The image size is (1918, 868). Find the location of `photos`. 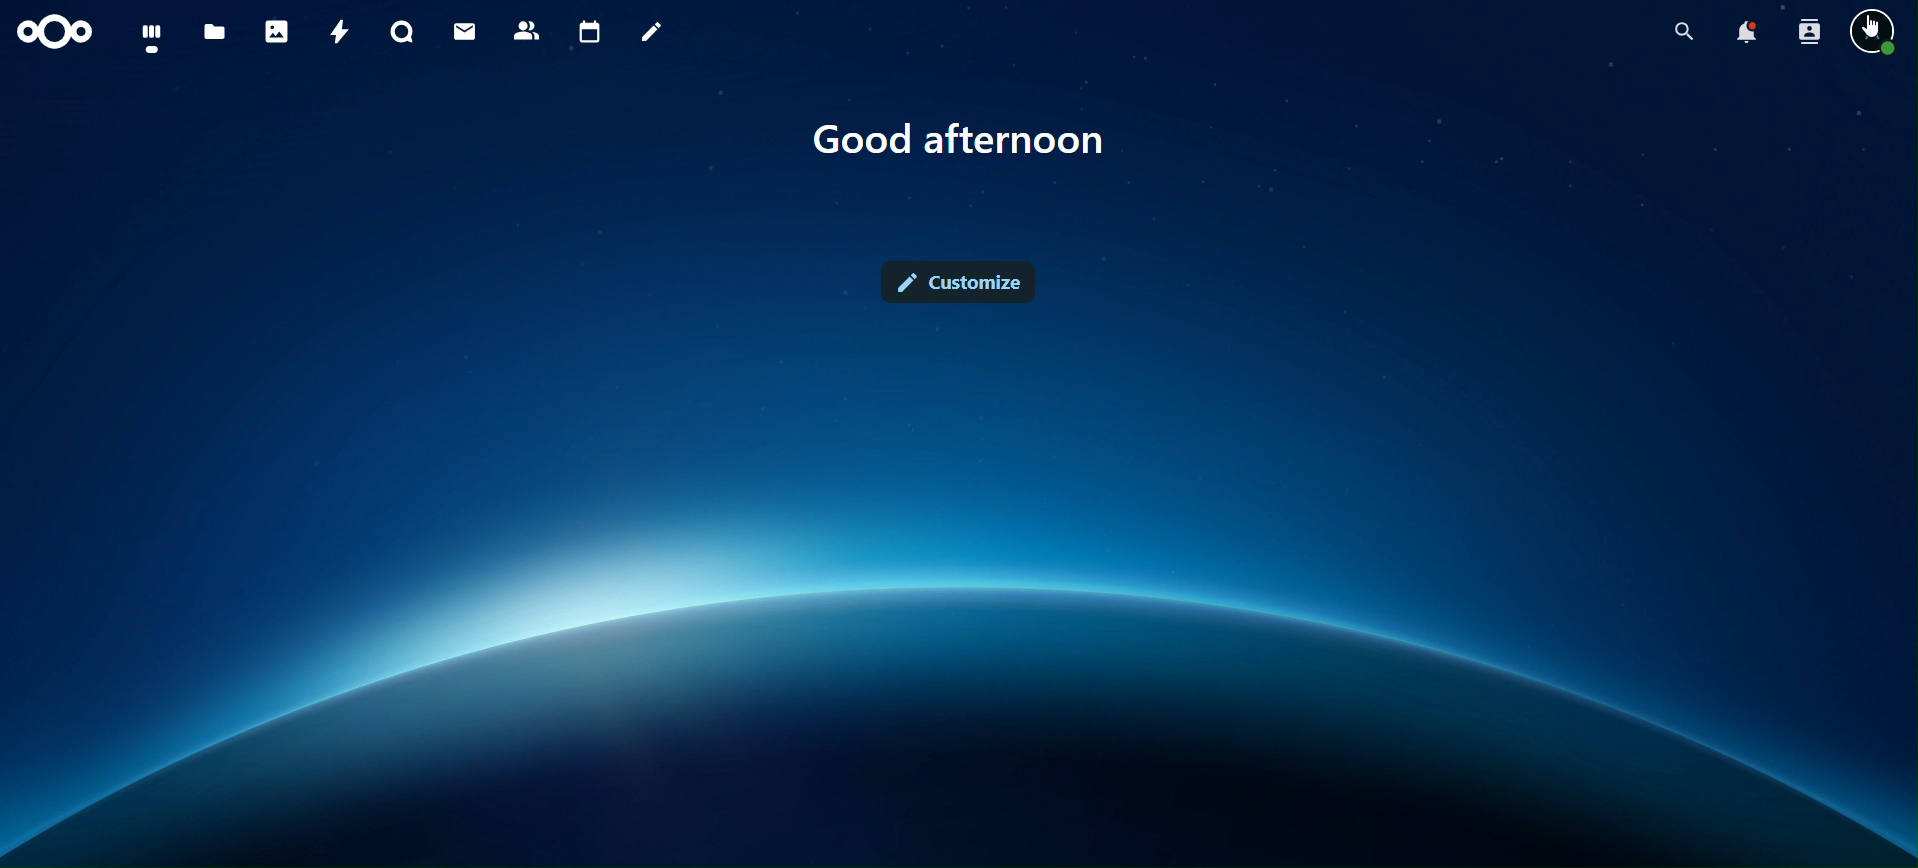

photos is located at coordinates (275, 34).